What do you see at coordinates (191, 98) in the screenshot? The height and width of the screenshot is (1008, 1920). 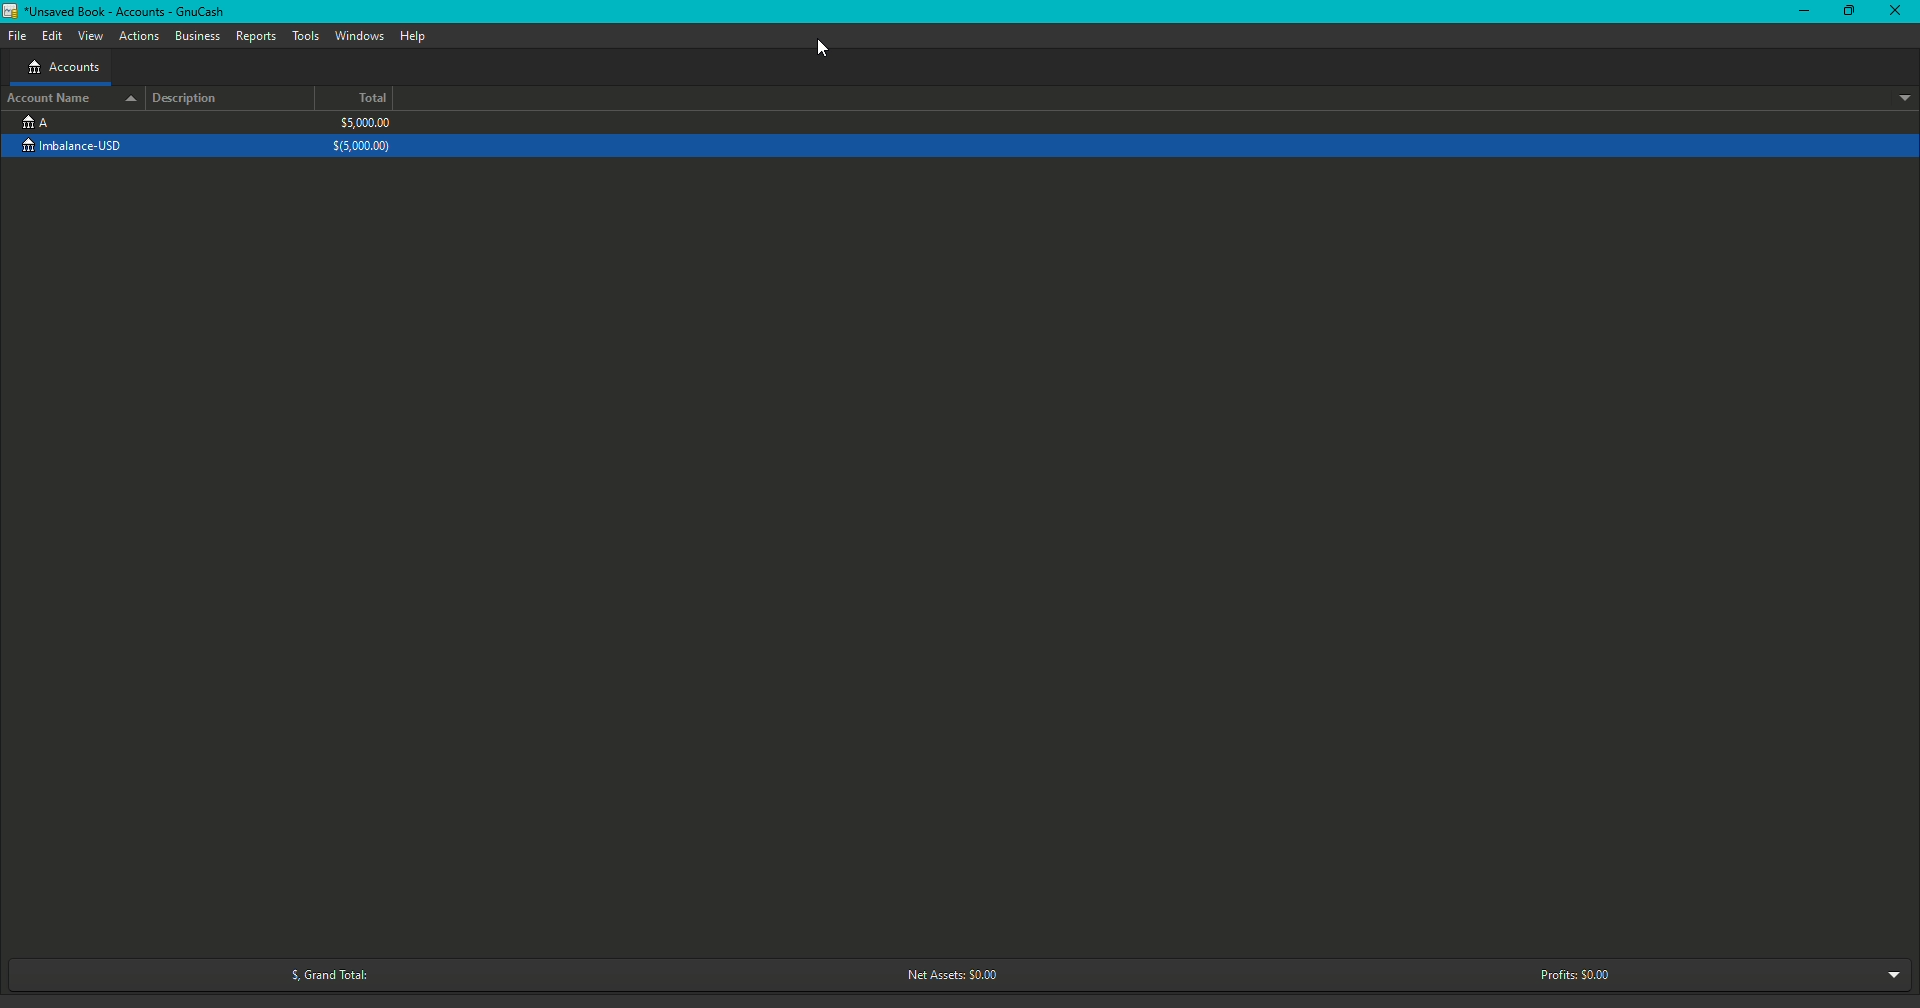 I see `Description` at bounding box center [191, 98].